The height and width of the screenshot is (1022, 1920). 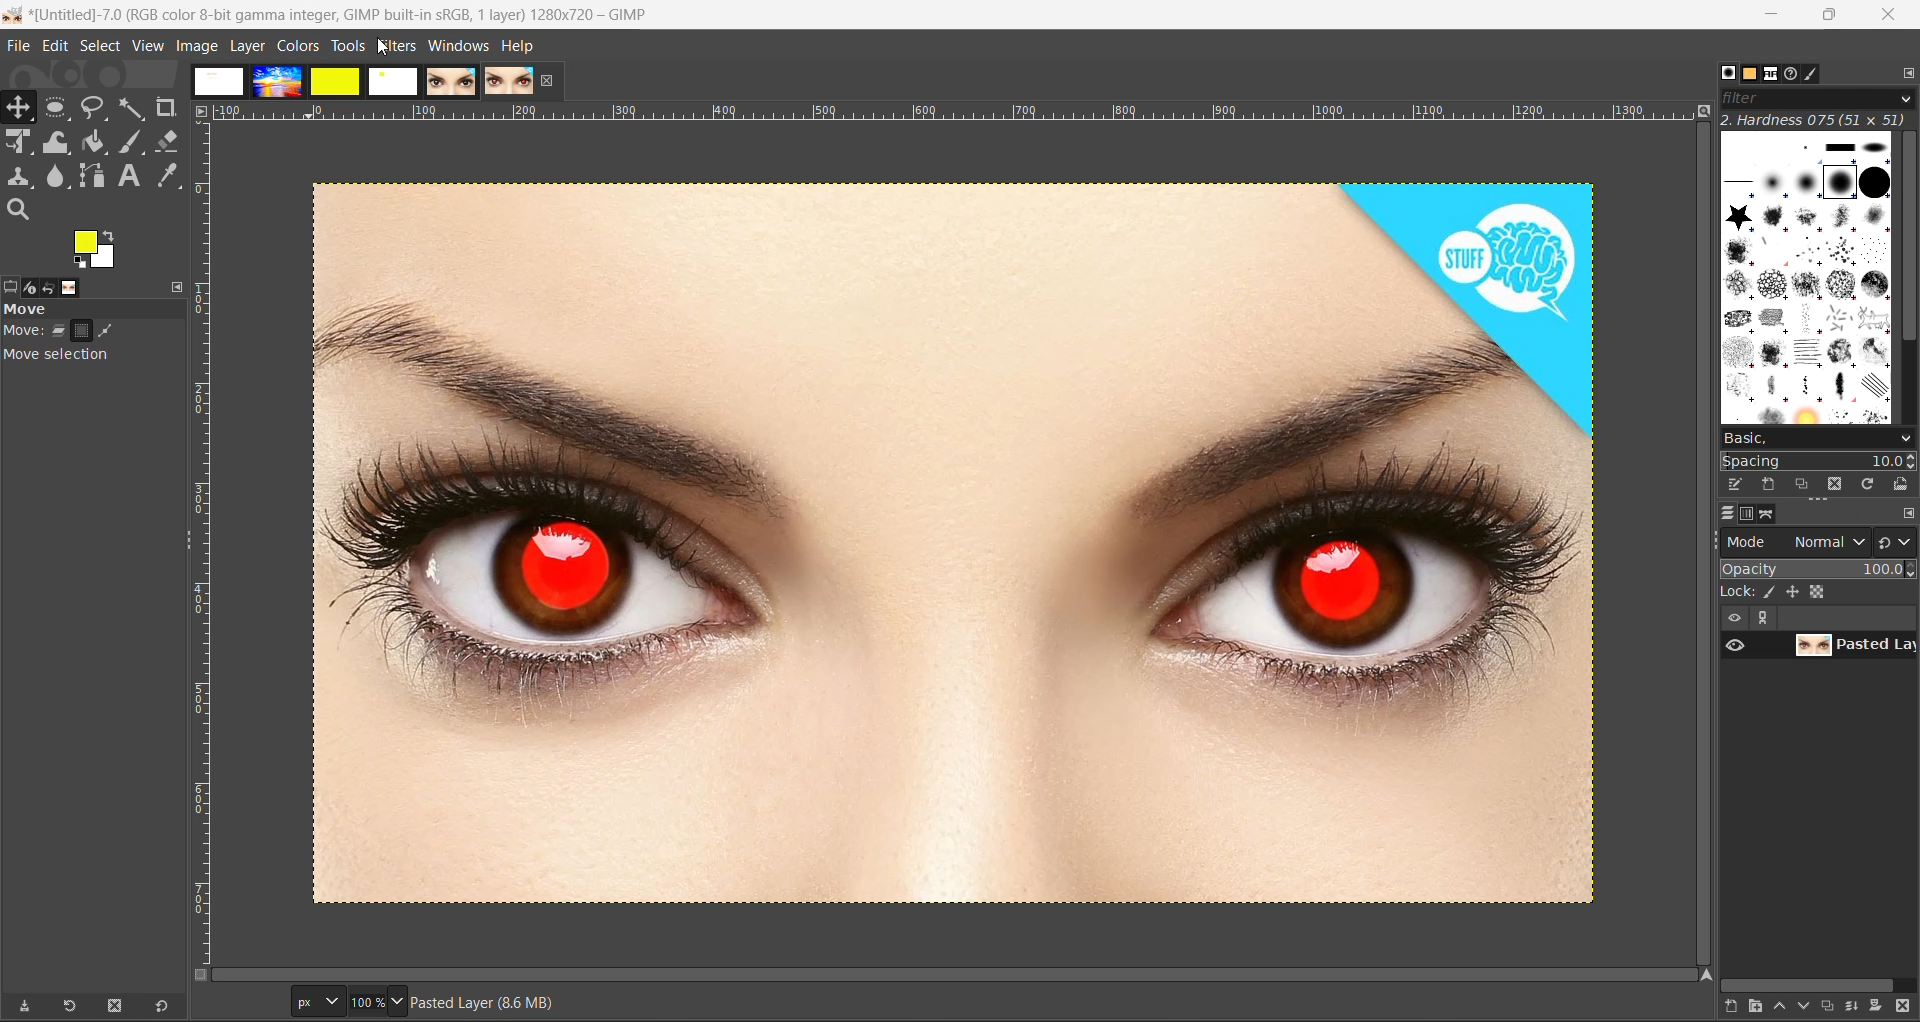 What do you see at coordinates (21, 177) in the screenshot?
I see `clone` at bounding box center [21, 177].